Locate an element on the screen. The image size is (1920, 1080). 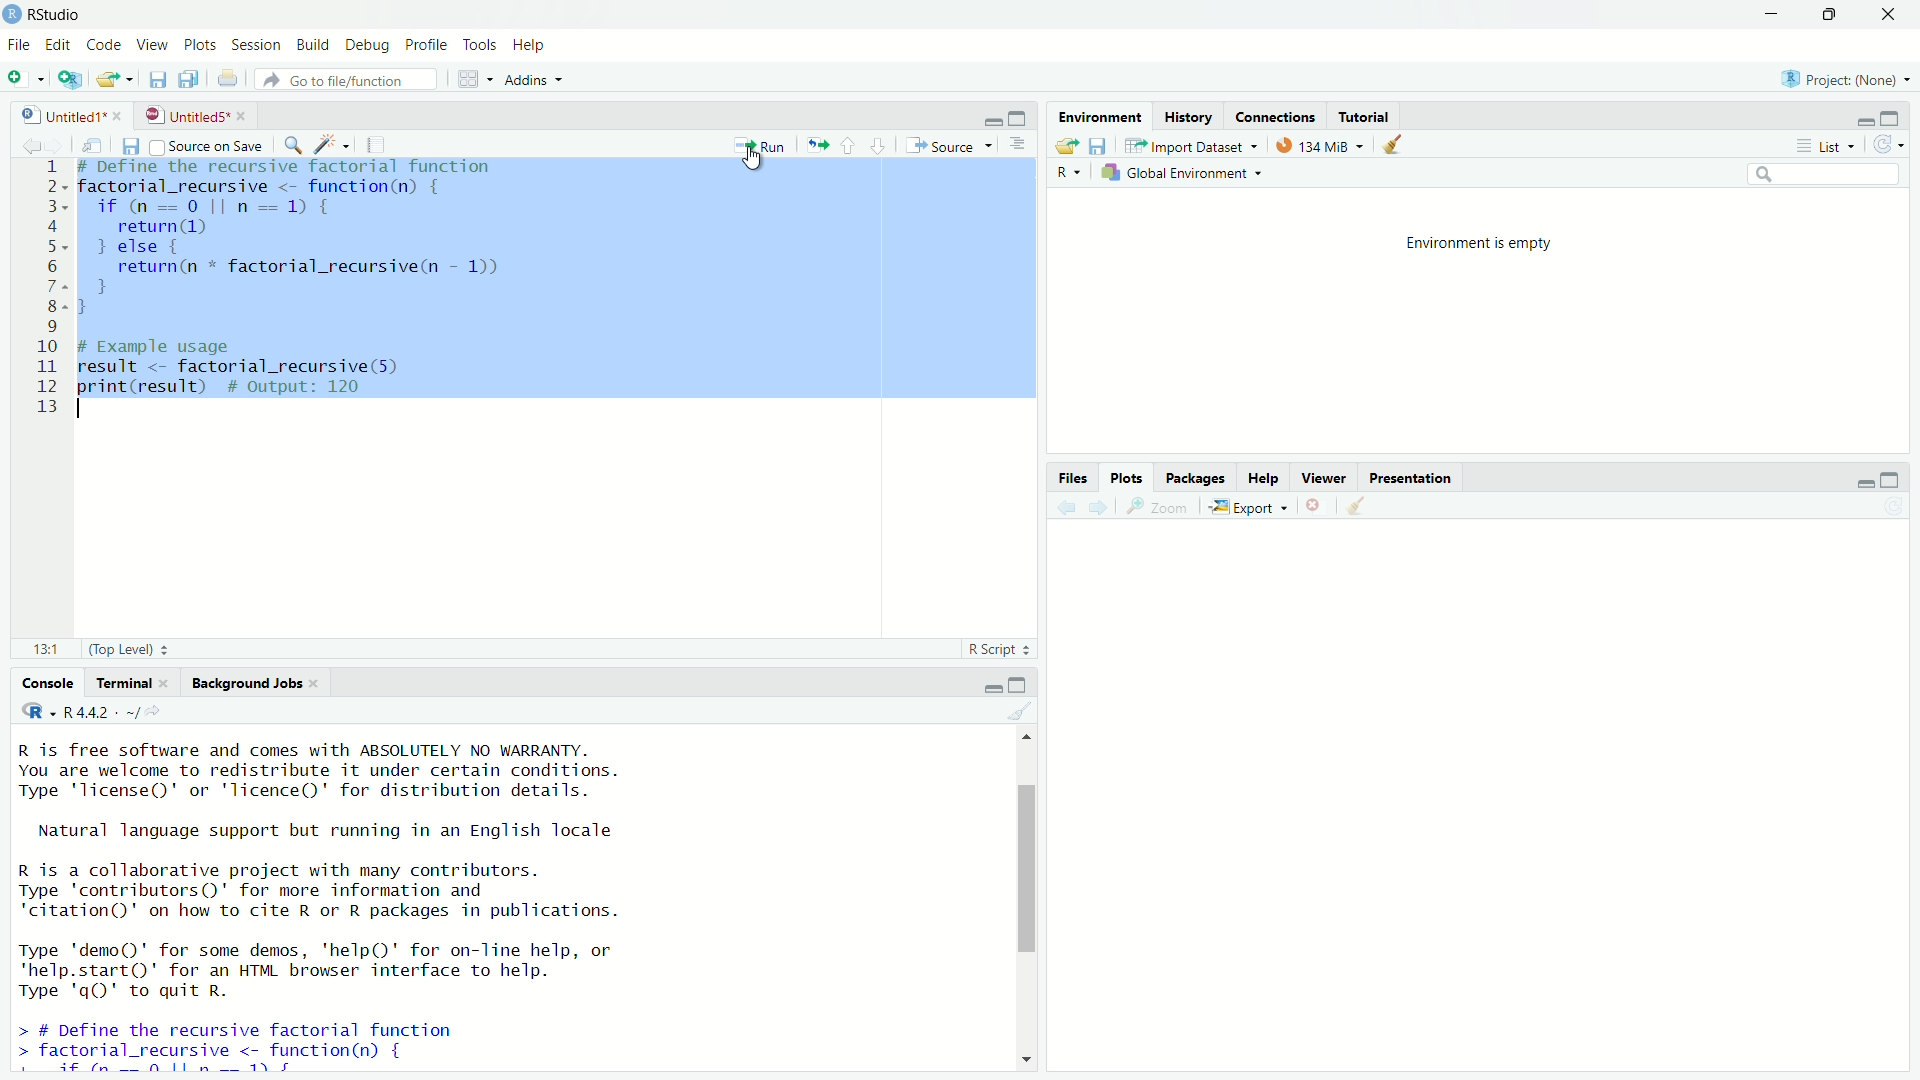
New File is located at coordinates (24, 79).